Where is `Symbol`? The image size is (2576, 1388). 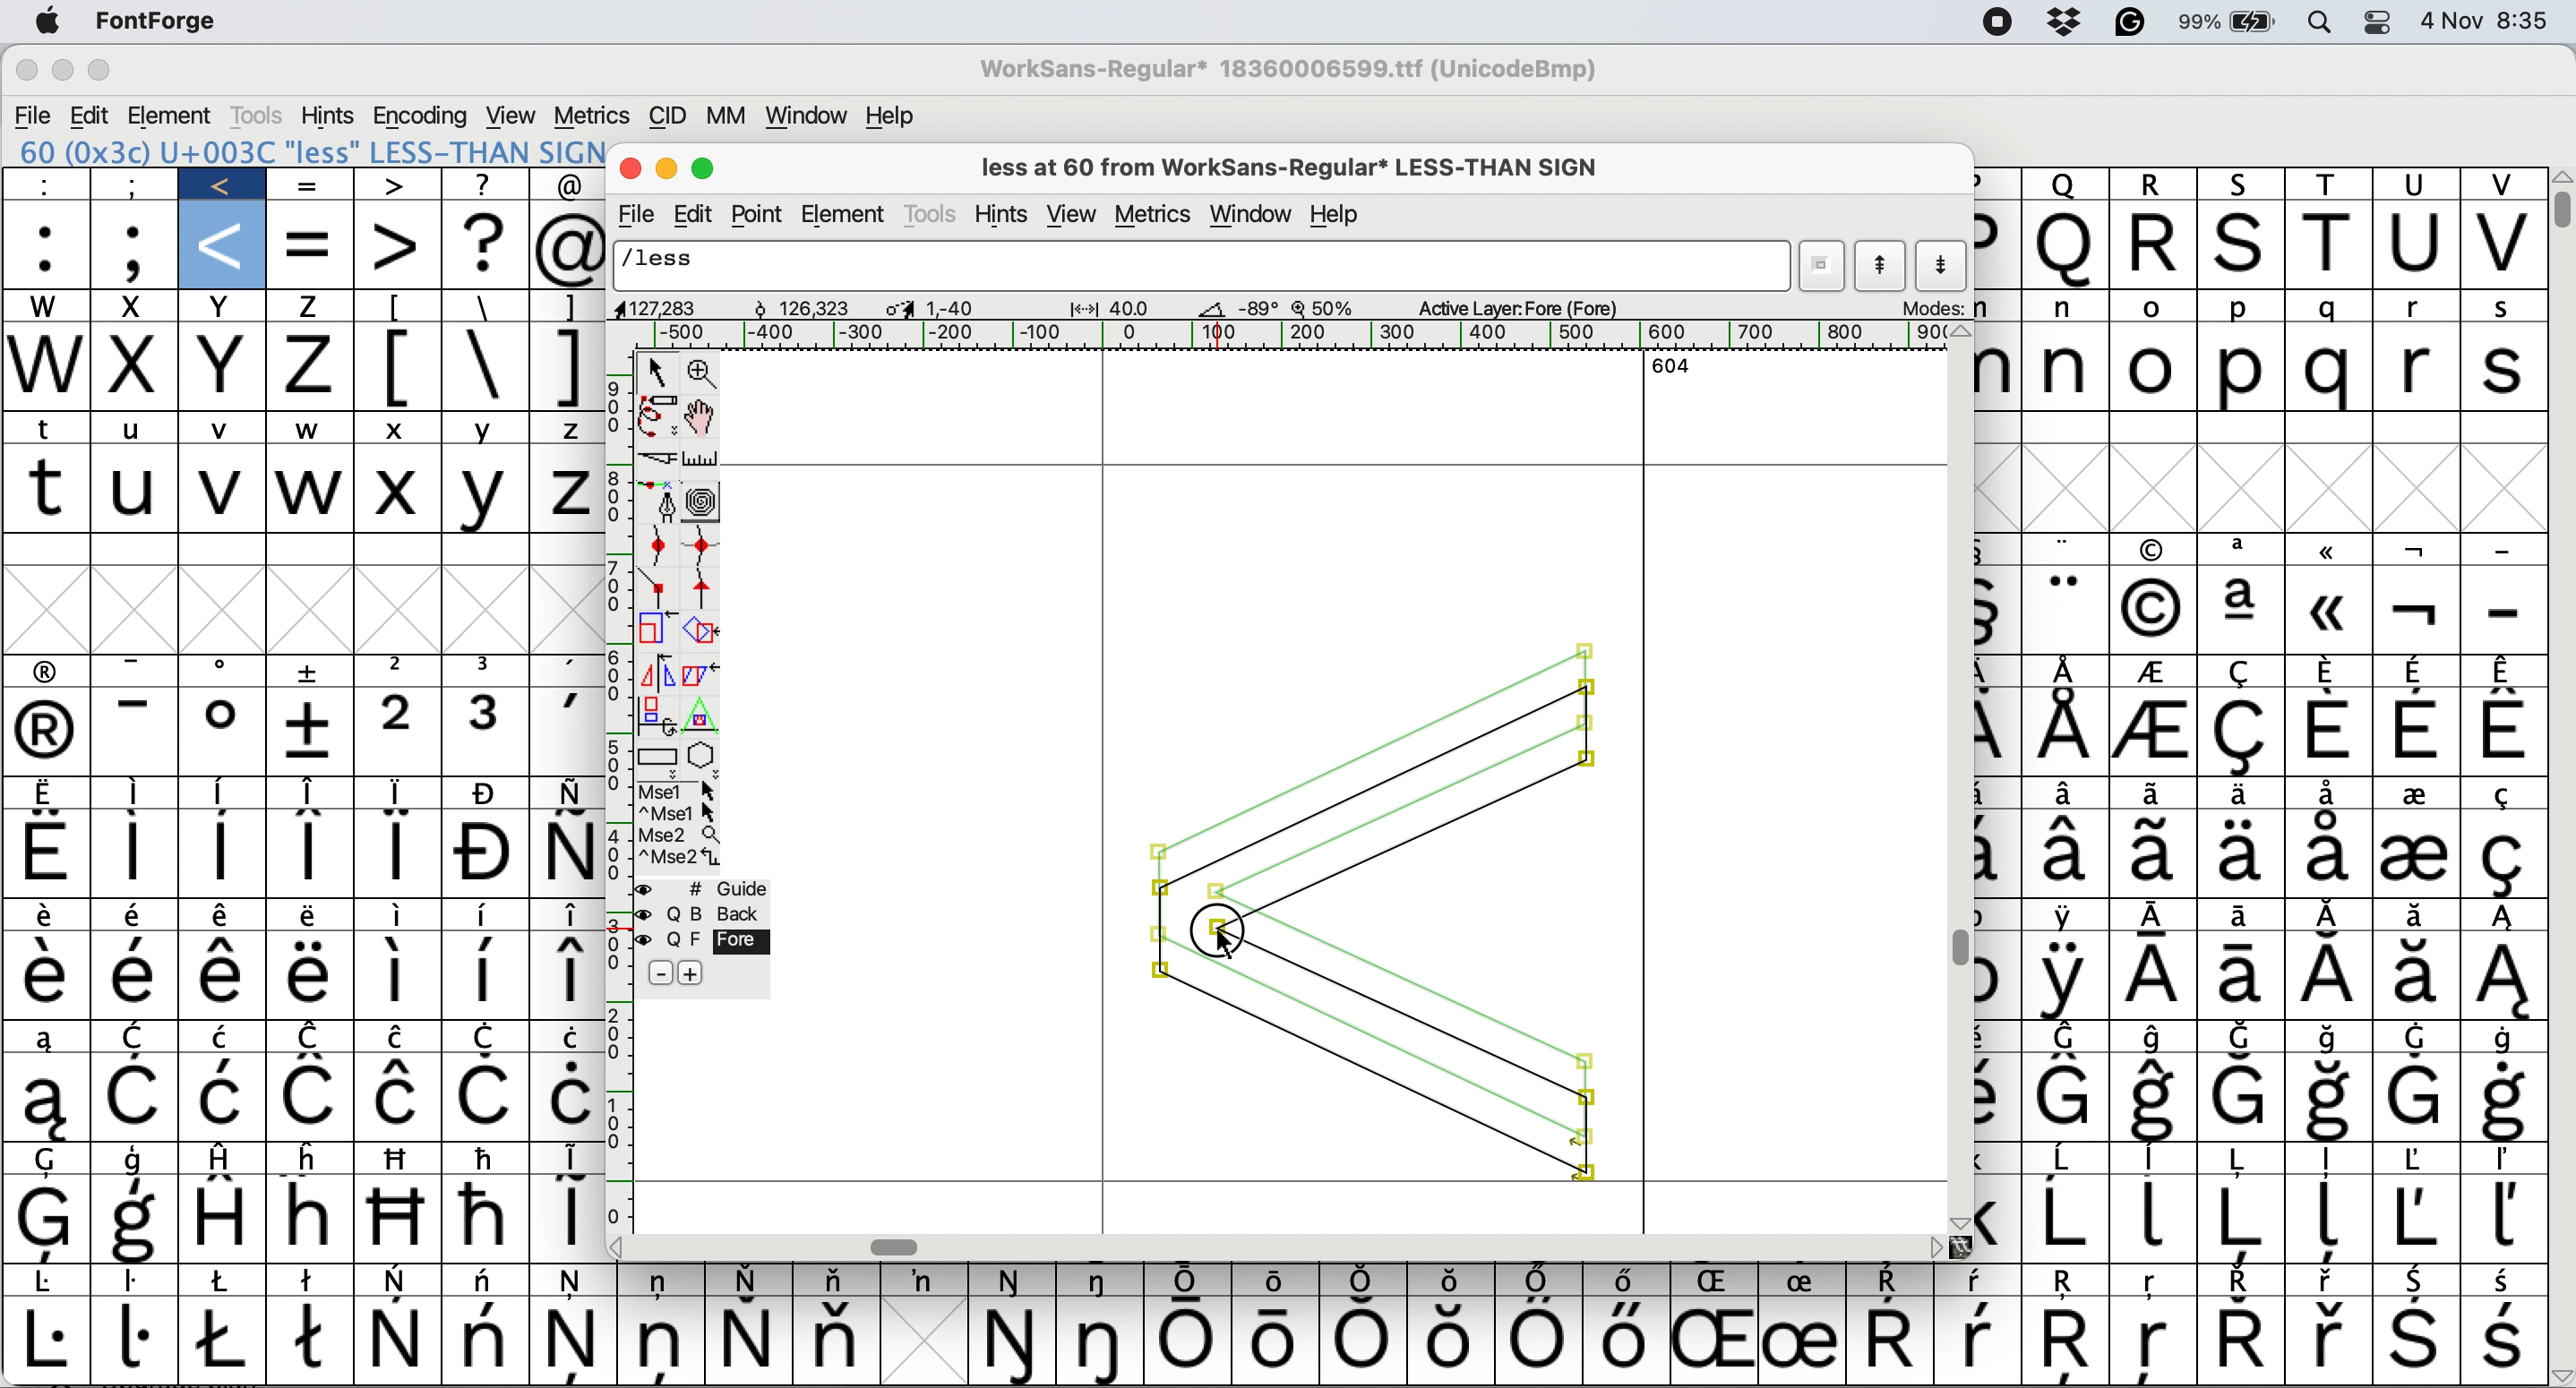 Symbol is located at coordinates (228, 1159).